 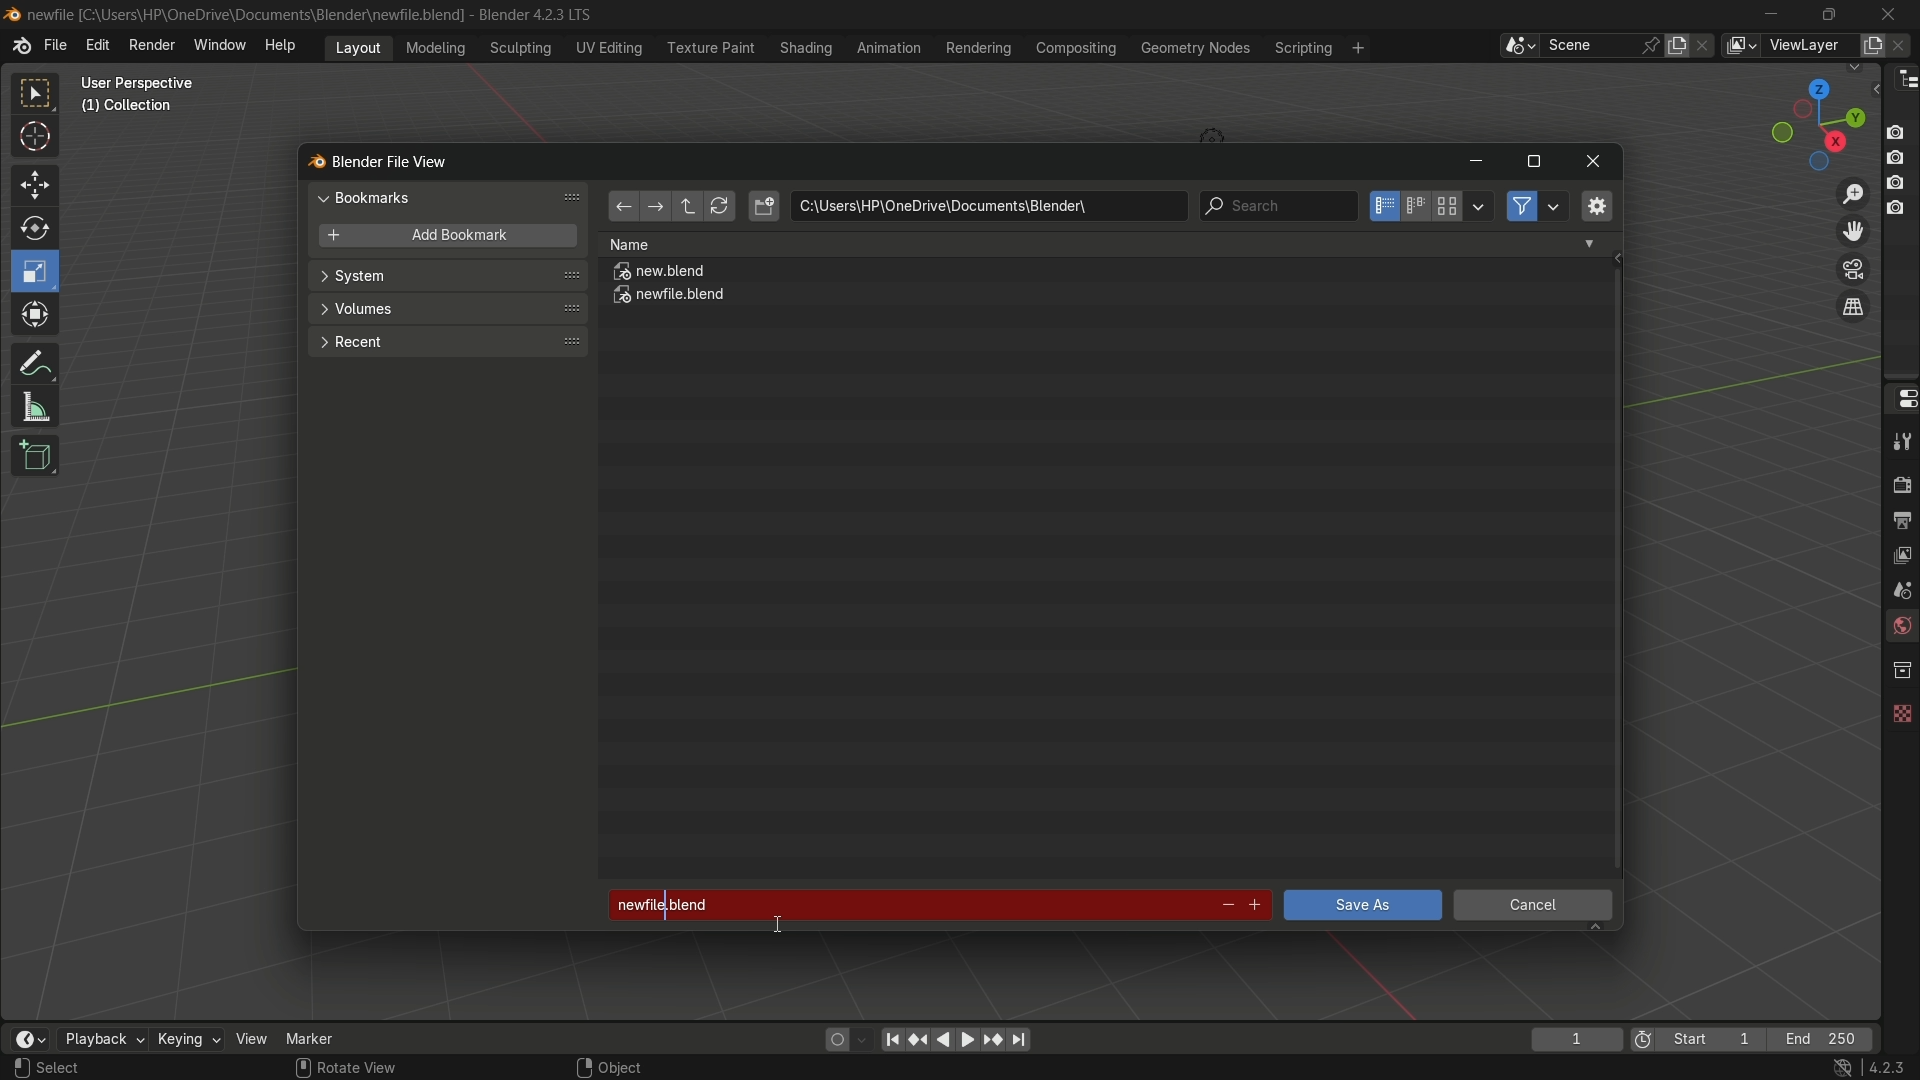 I want to click on search bar, so click(x=1277, y=206).